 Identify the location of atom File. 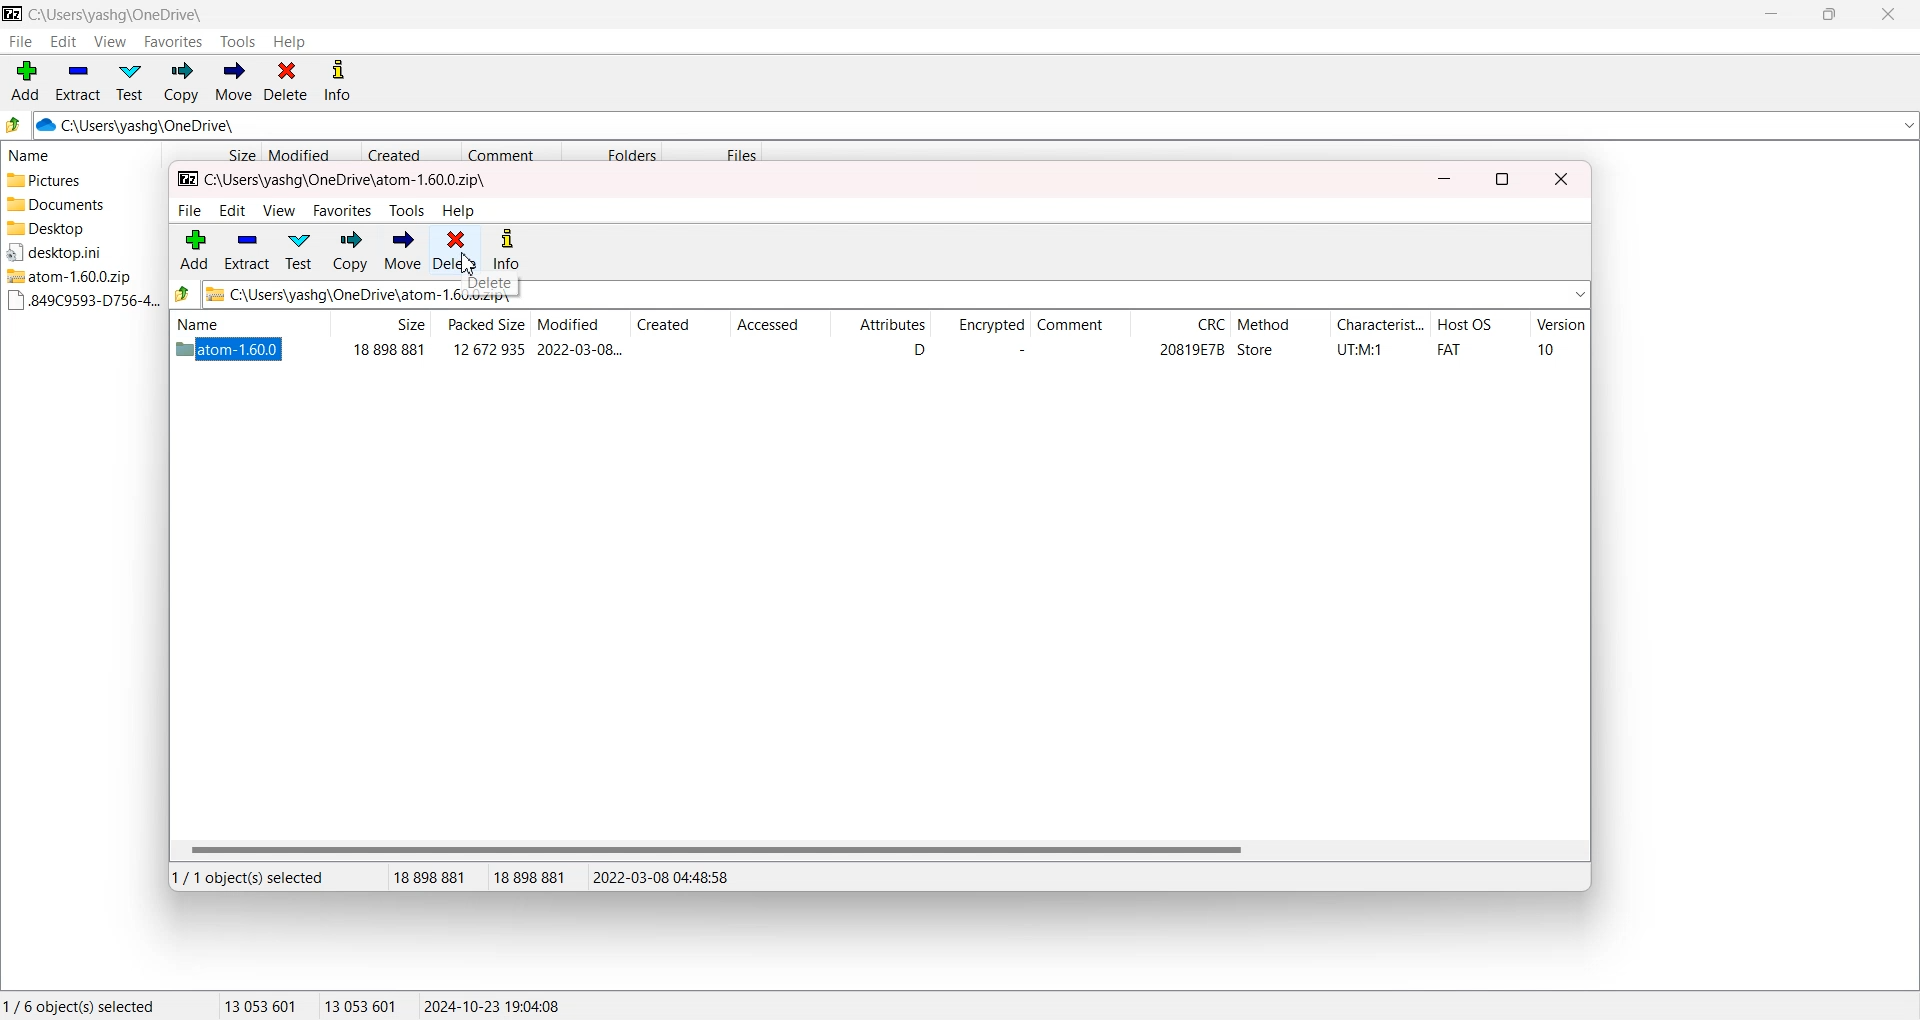
(230, 352).